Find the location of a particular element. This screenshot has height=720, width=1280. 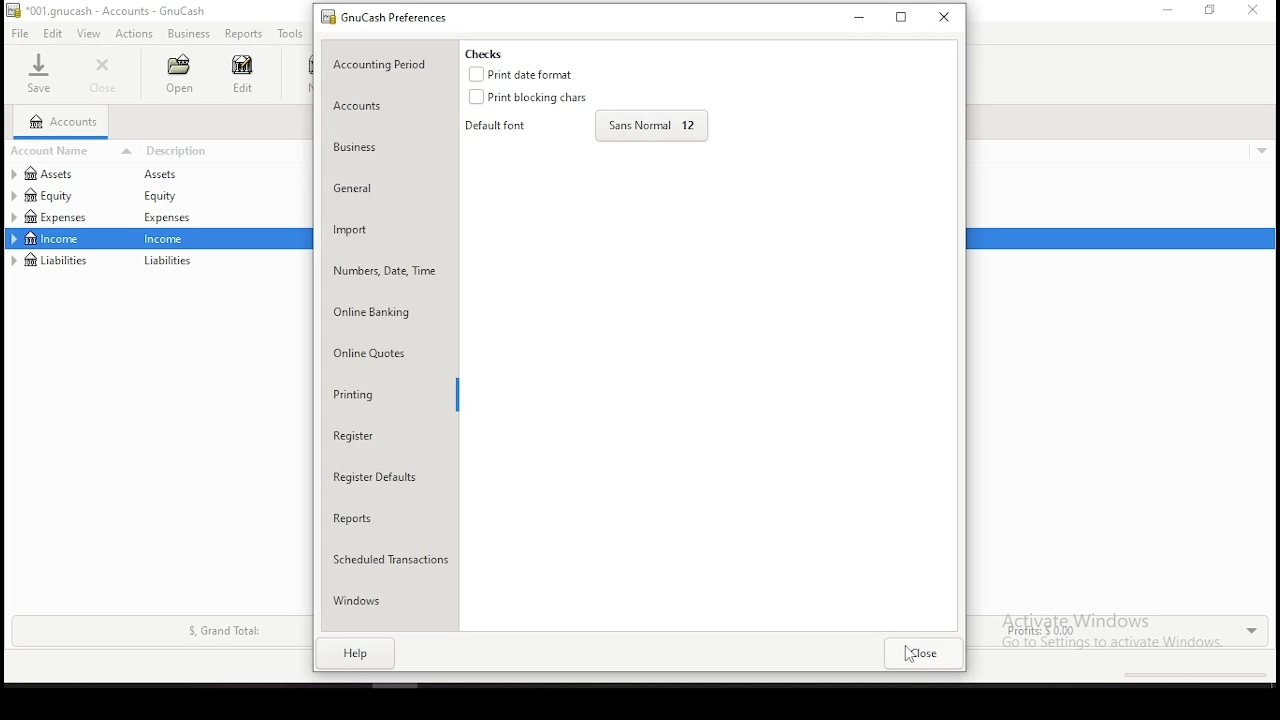

Expenses is located at coordinates (165, 219).